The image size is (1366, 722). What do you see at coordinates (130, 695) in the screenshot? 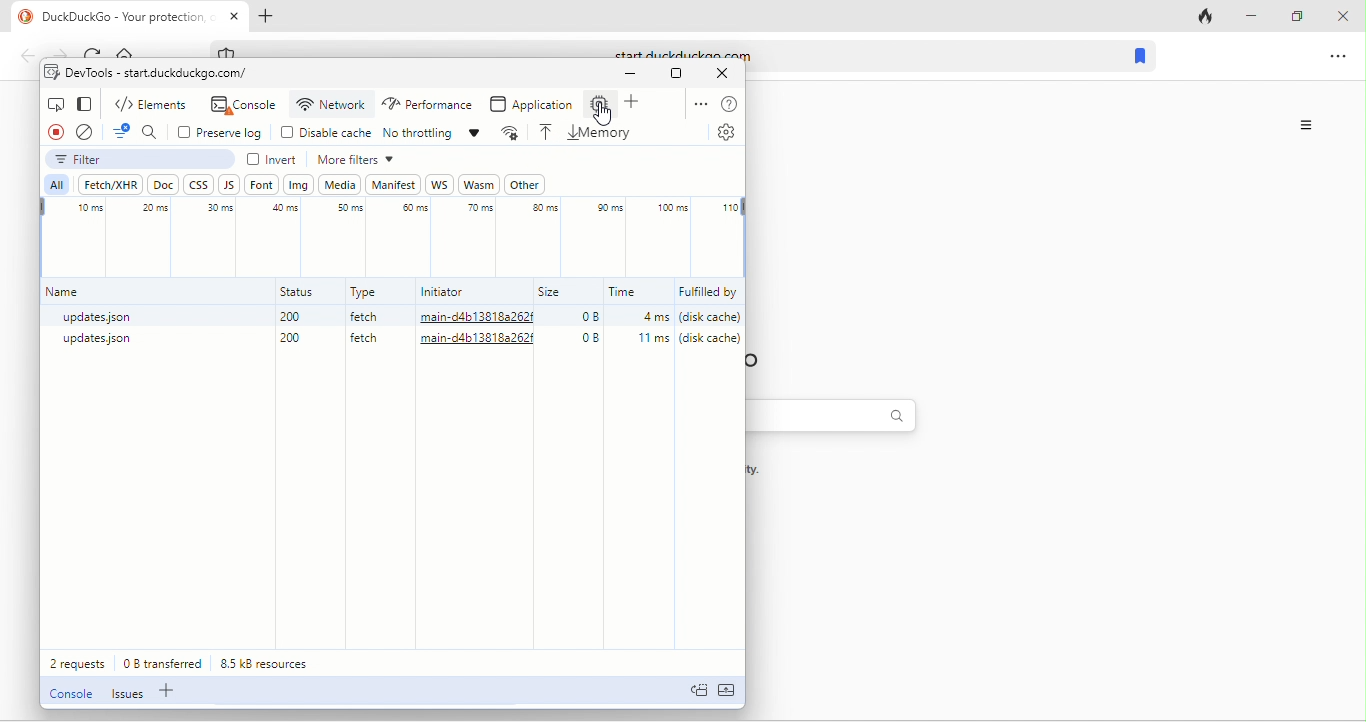
I see `issues` at bounding box center [130, 695].